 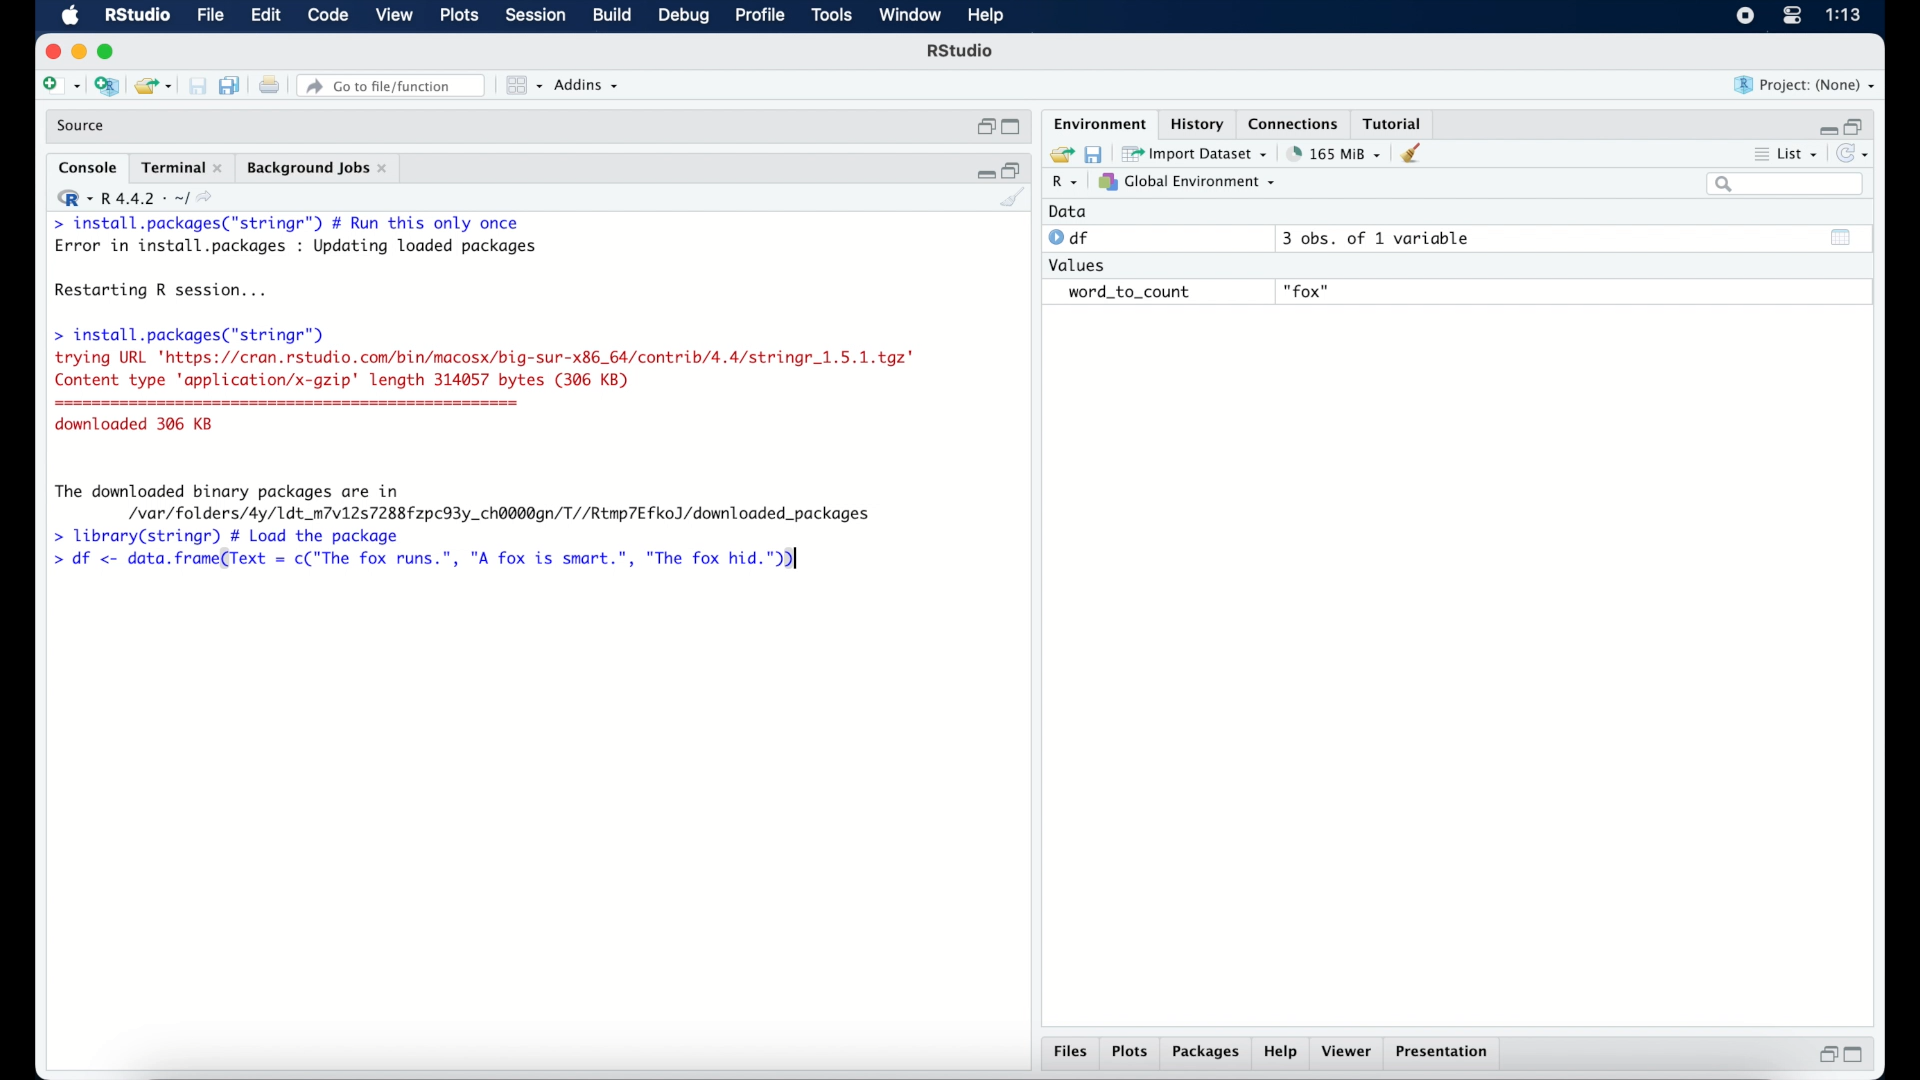 What do you see at coordinates (212, 16) in the screenshot?
I see `file` at bounding box center [212, 16].